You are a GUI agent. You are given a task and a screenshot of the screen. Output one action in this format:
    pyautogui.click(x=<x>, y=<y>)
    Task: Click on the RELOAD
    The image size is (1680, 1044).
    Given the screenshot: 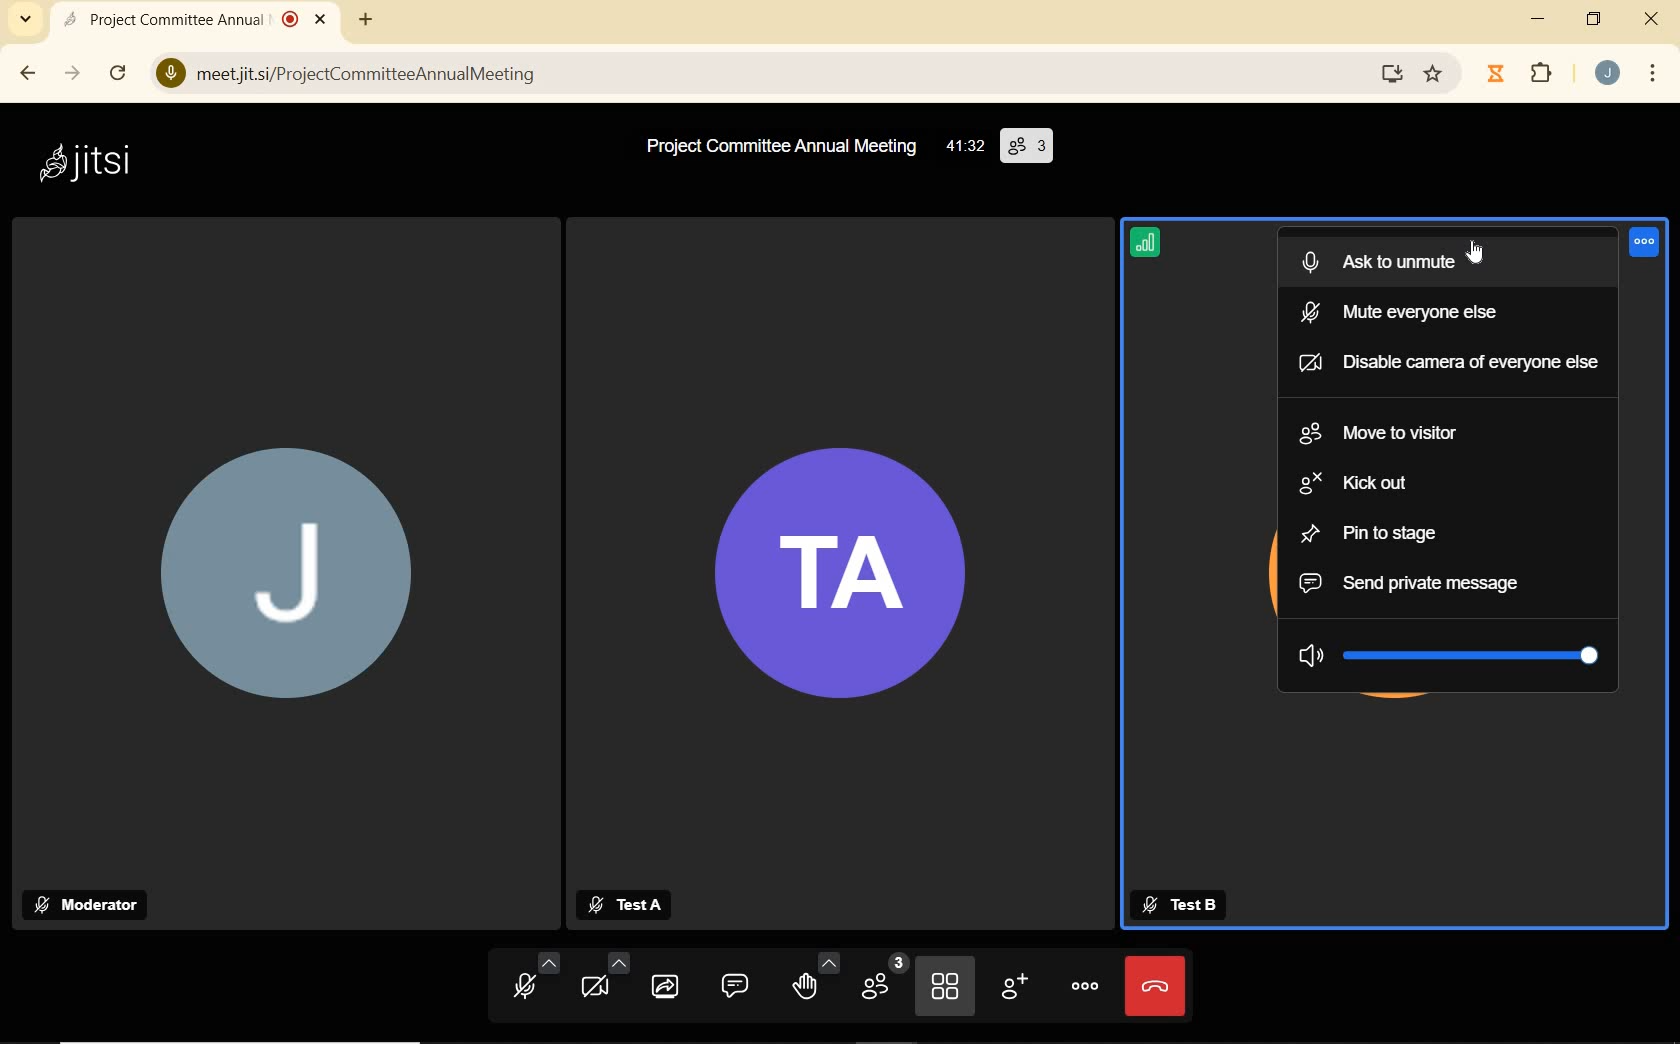 What is the action you would take?
    pyautogui.click(x=120, y=68)
    